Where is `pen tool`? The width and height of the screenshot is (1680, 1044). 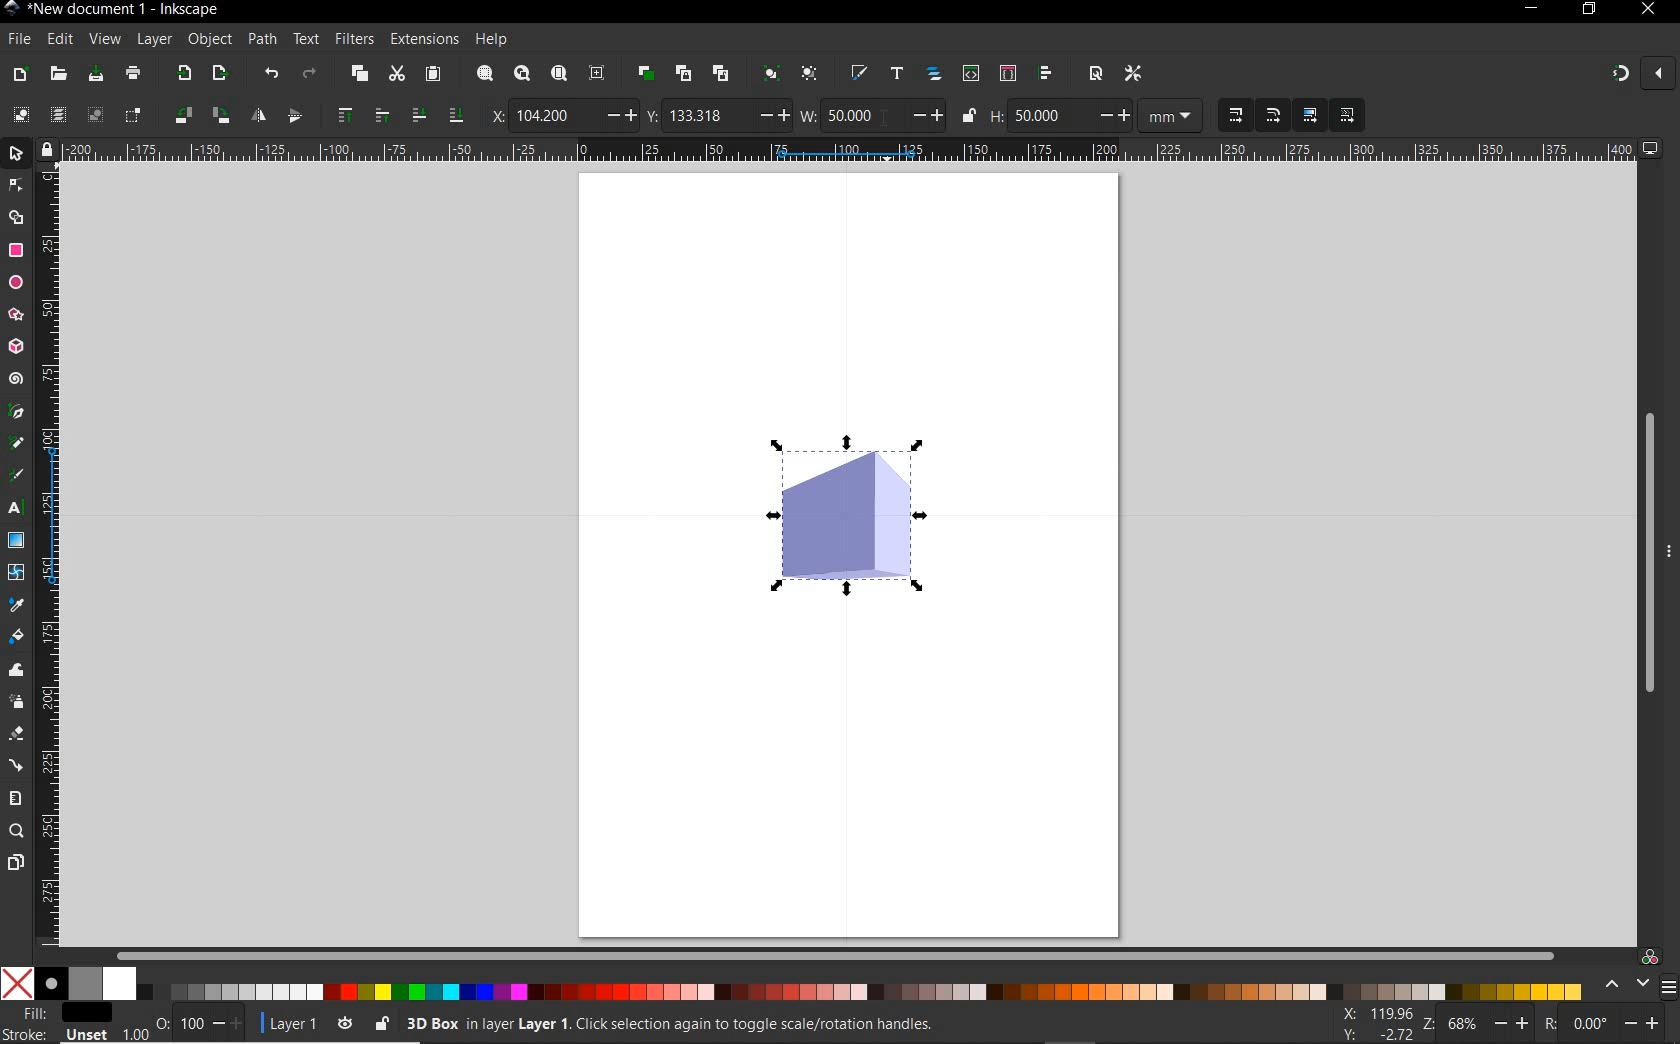 pen tool is located at coordinates (15, 413).